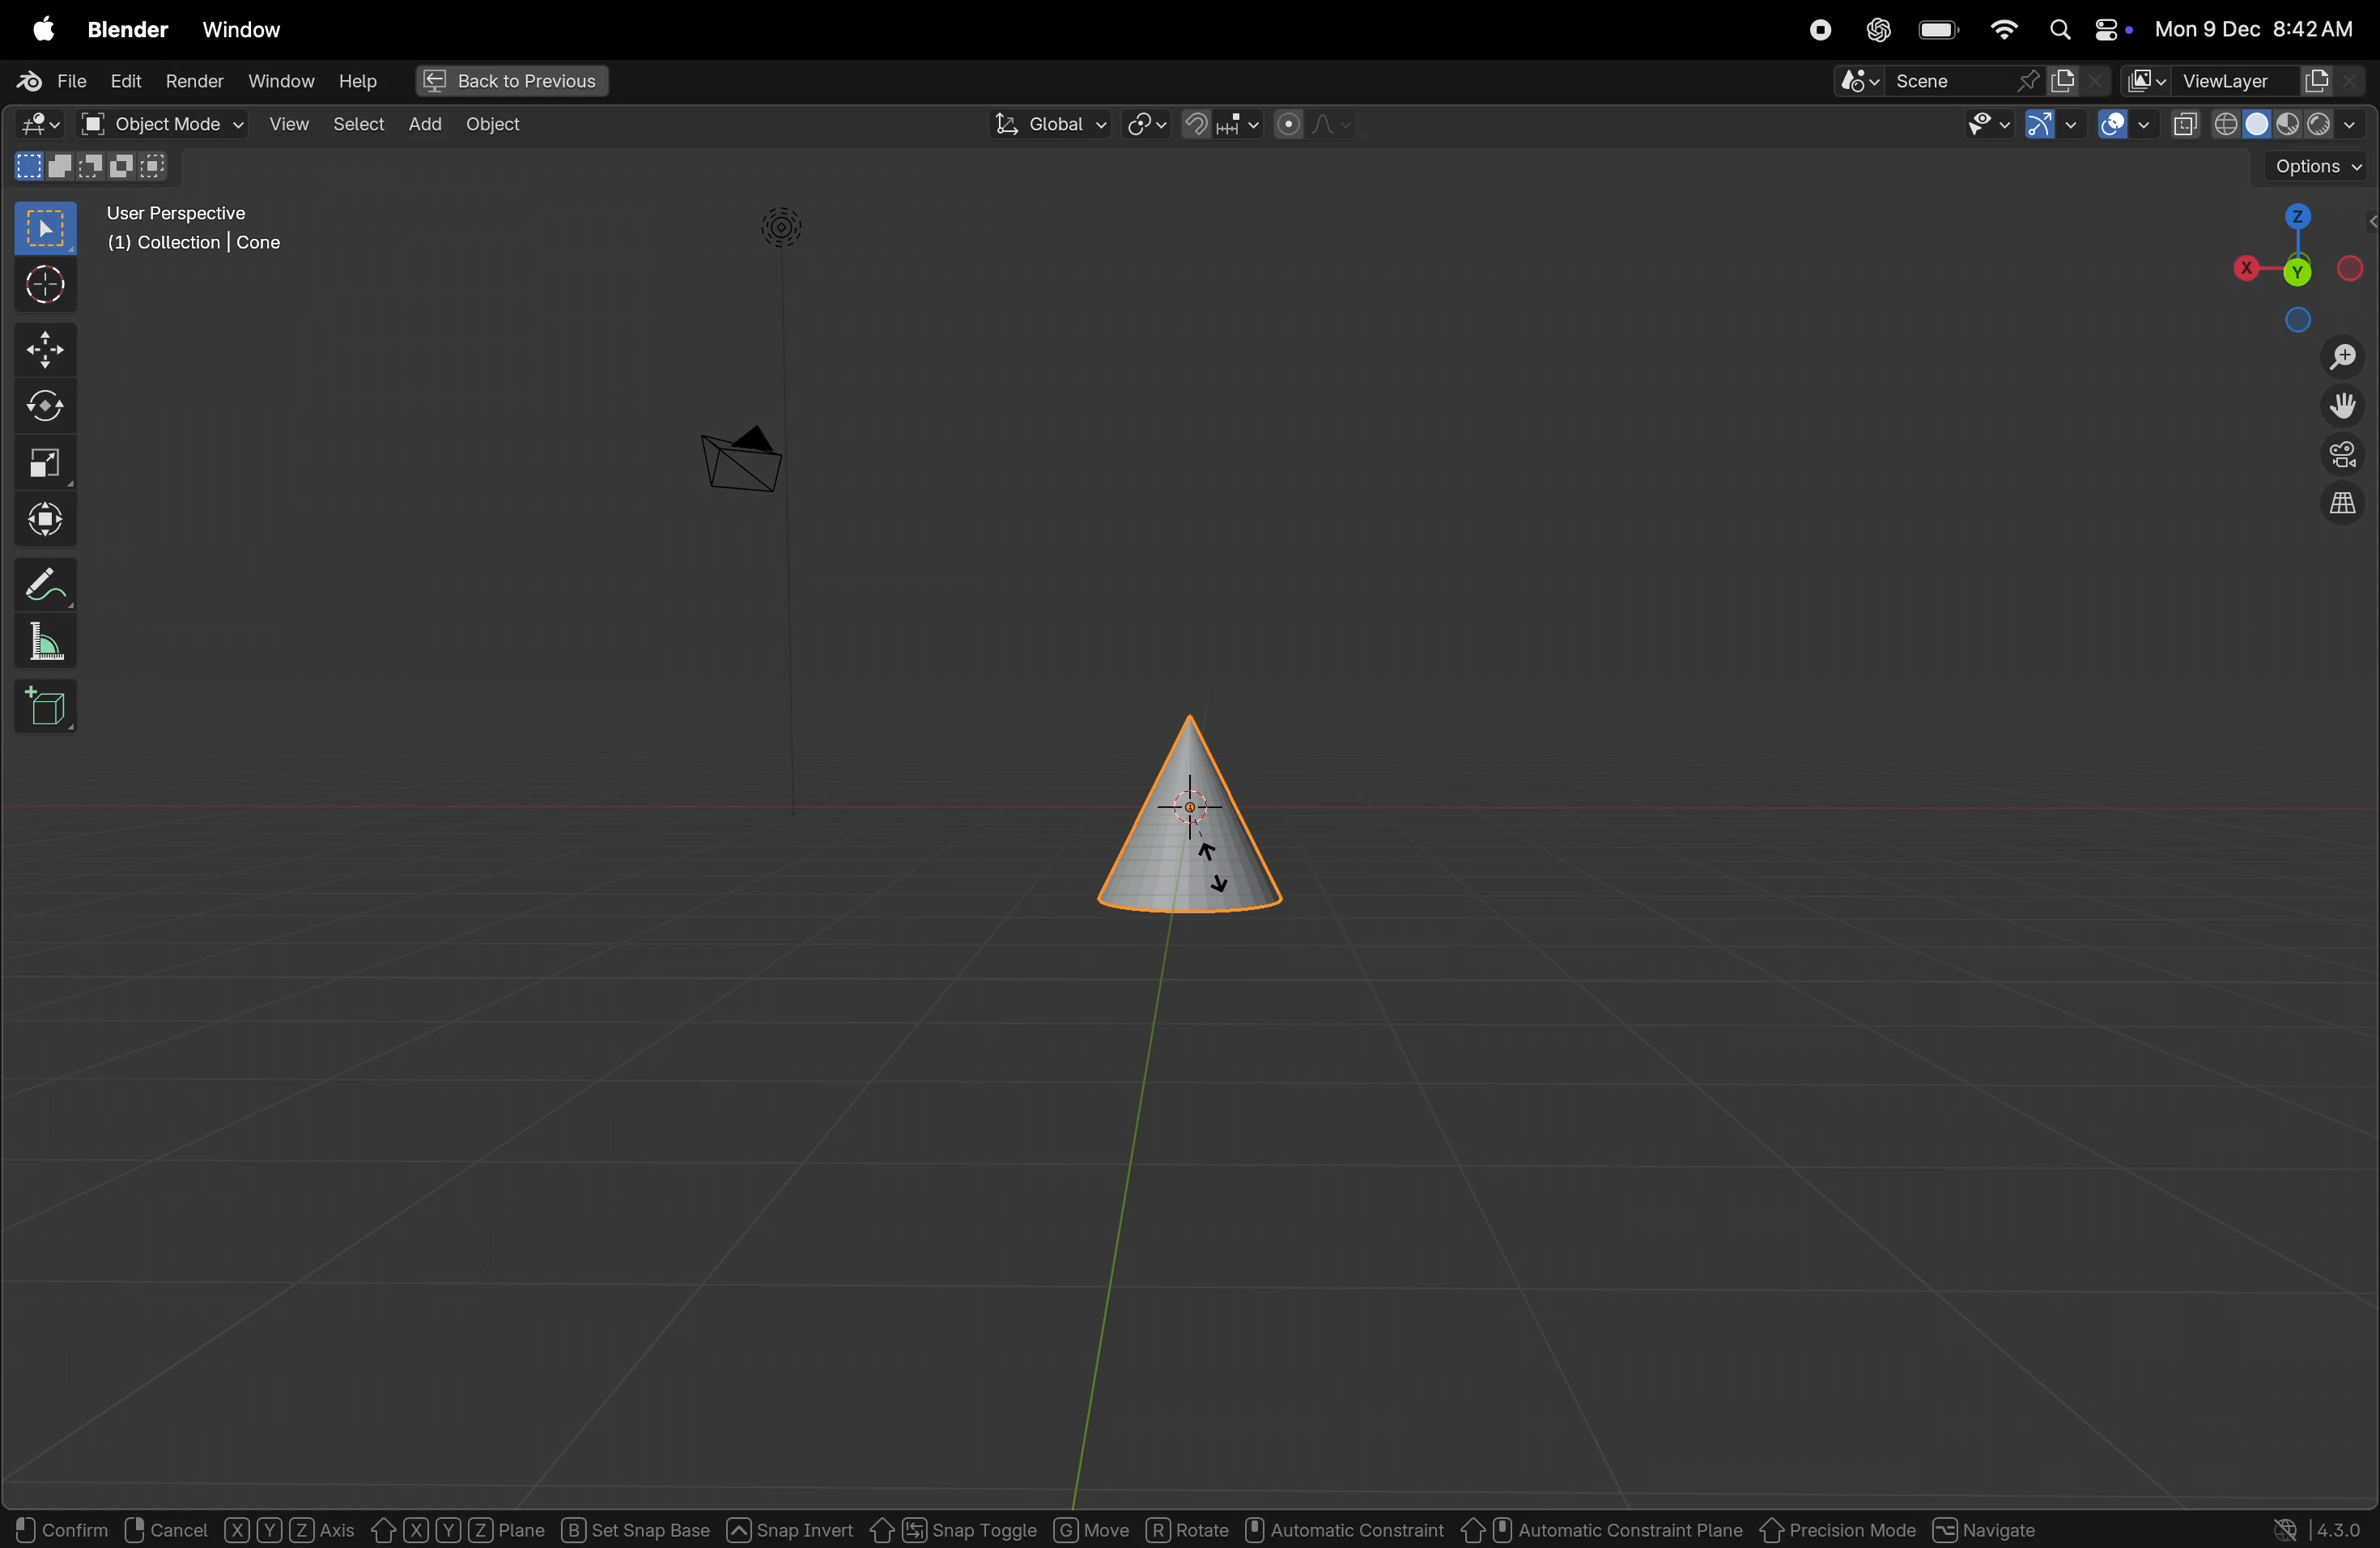 Image resolution: width=2380 pixels, height=1548 pixels. What do you see at coordinates (41, 349) in the screenshot?
I see `move` at bounding box center [41, 349].